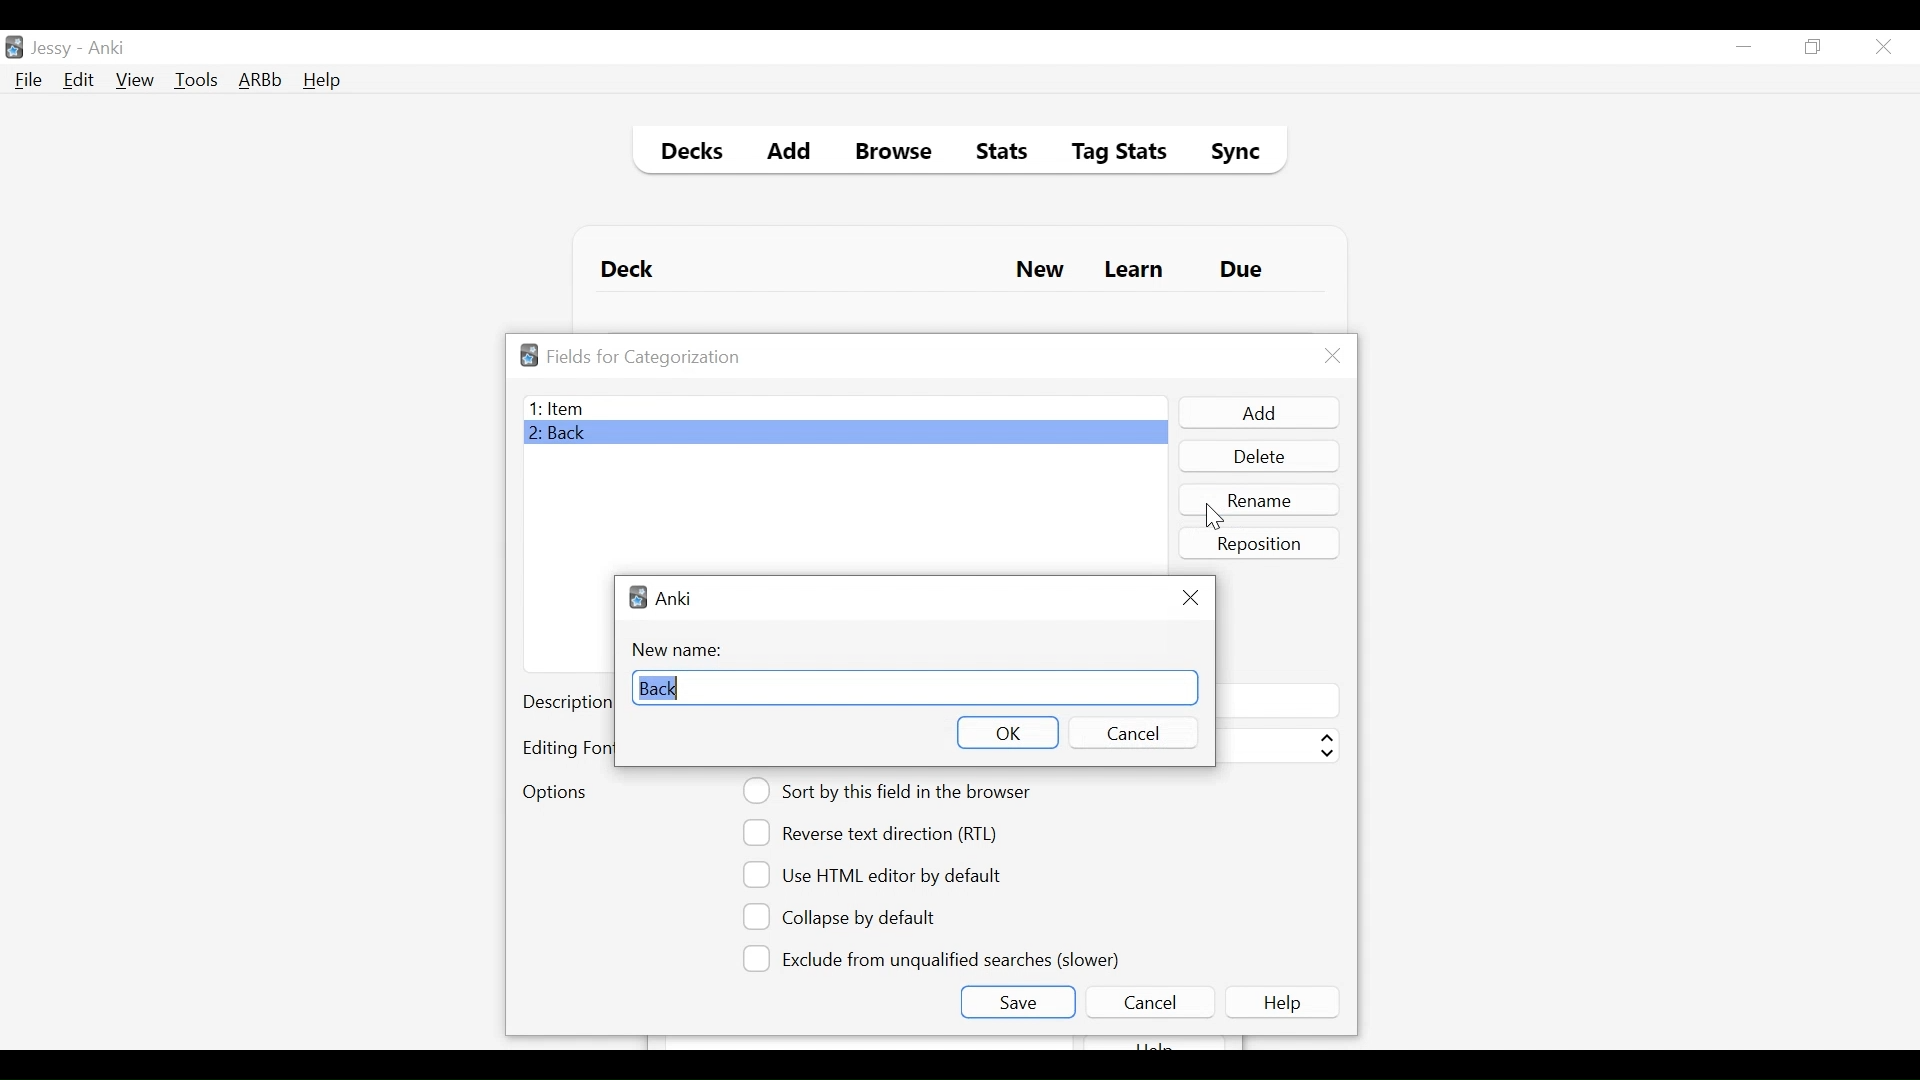  Describe the element at coordinates (321, 82) in the screenshot. I see `Help` at that location.